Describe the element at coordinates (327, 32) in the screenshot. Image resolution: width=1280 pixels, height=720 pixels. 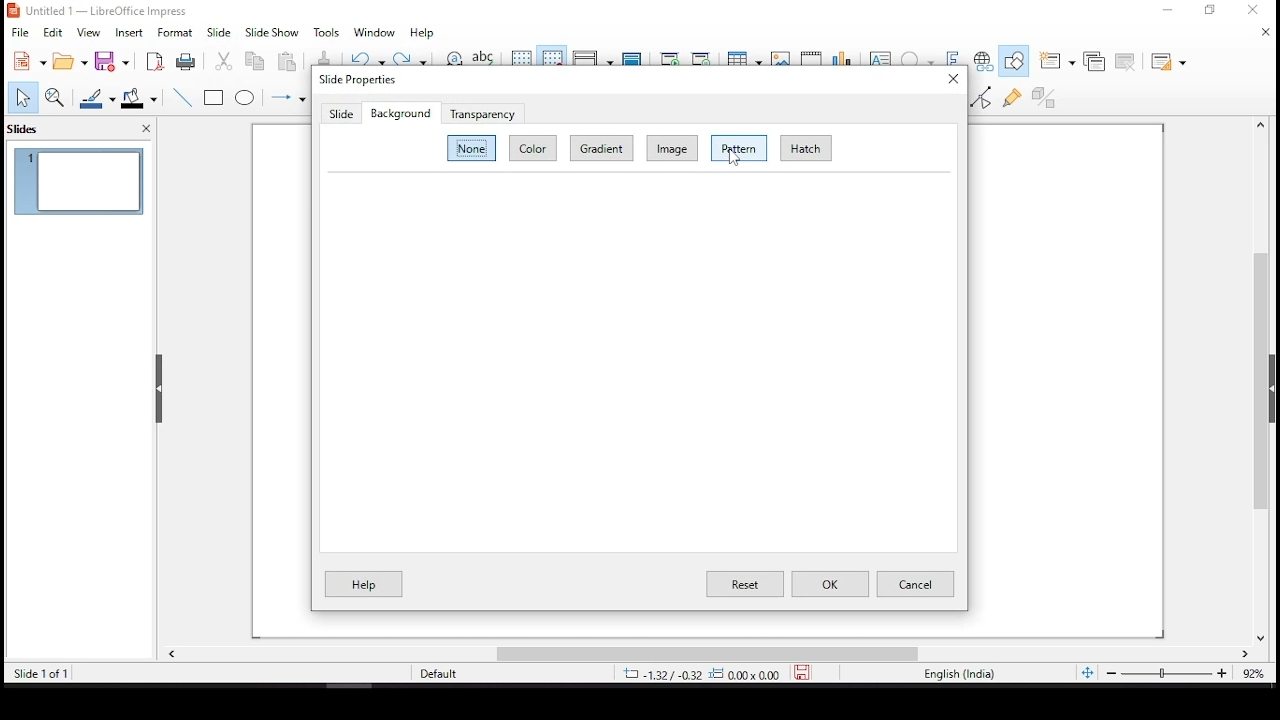
I see `tools` at that location.